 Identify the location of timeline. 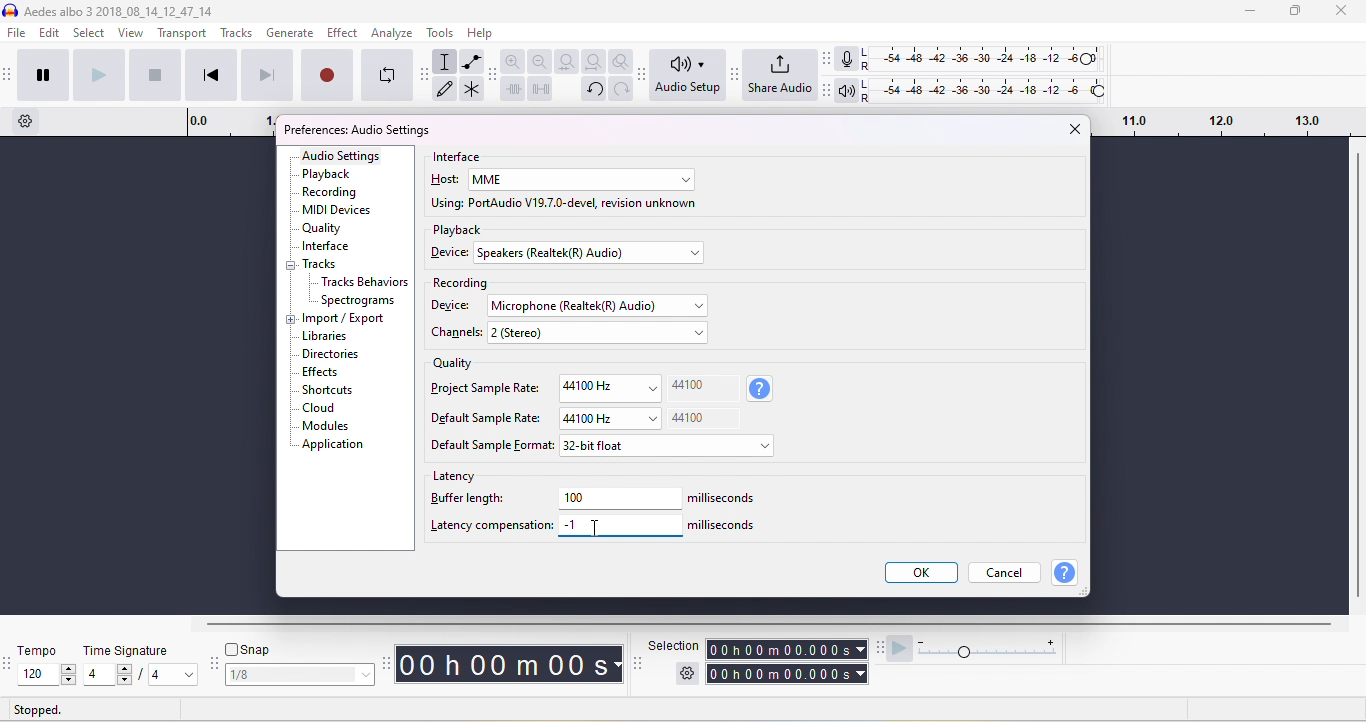
(230, 122).